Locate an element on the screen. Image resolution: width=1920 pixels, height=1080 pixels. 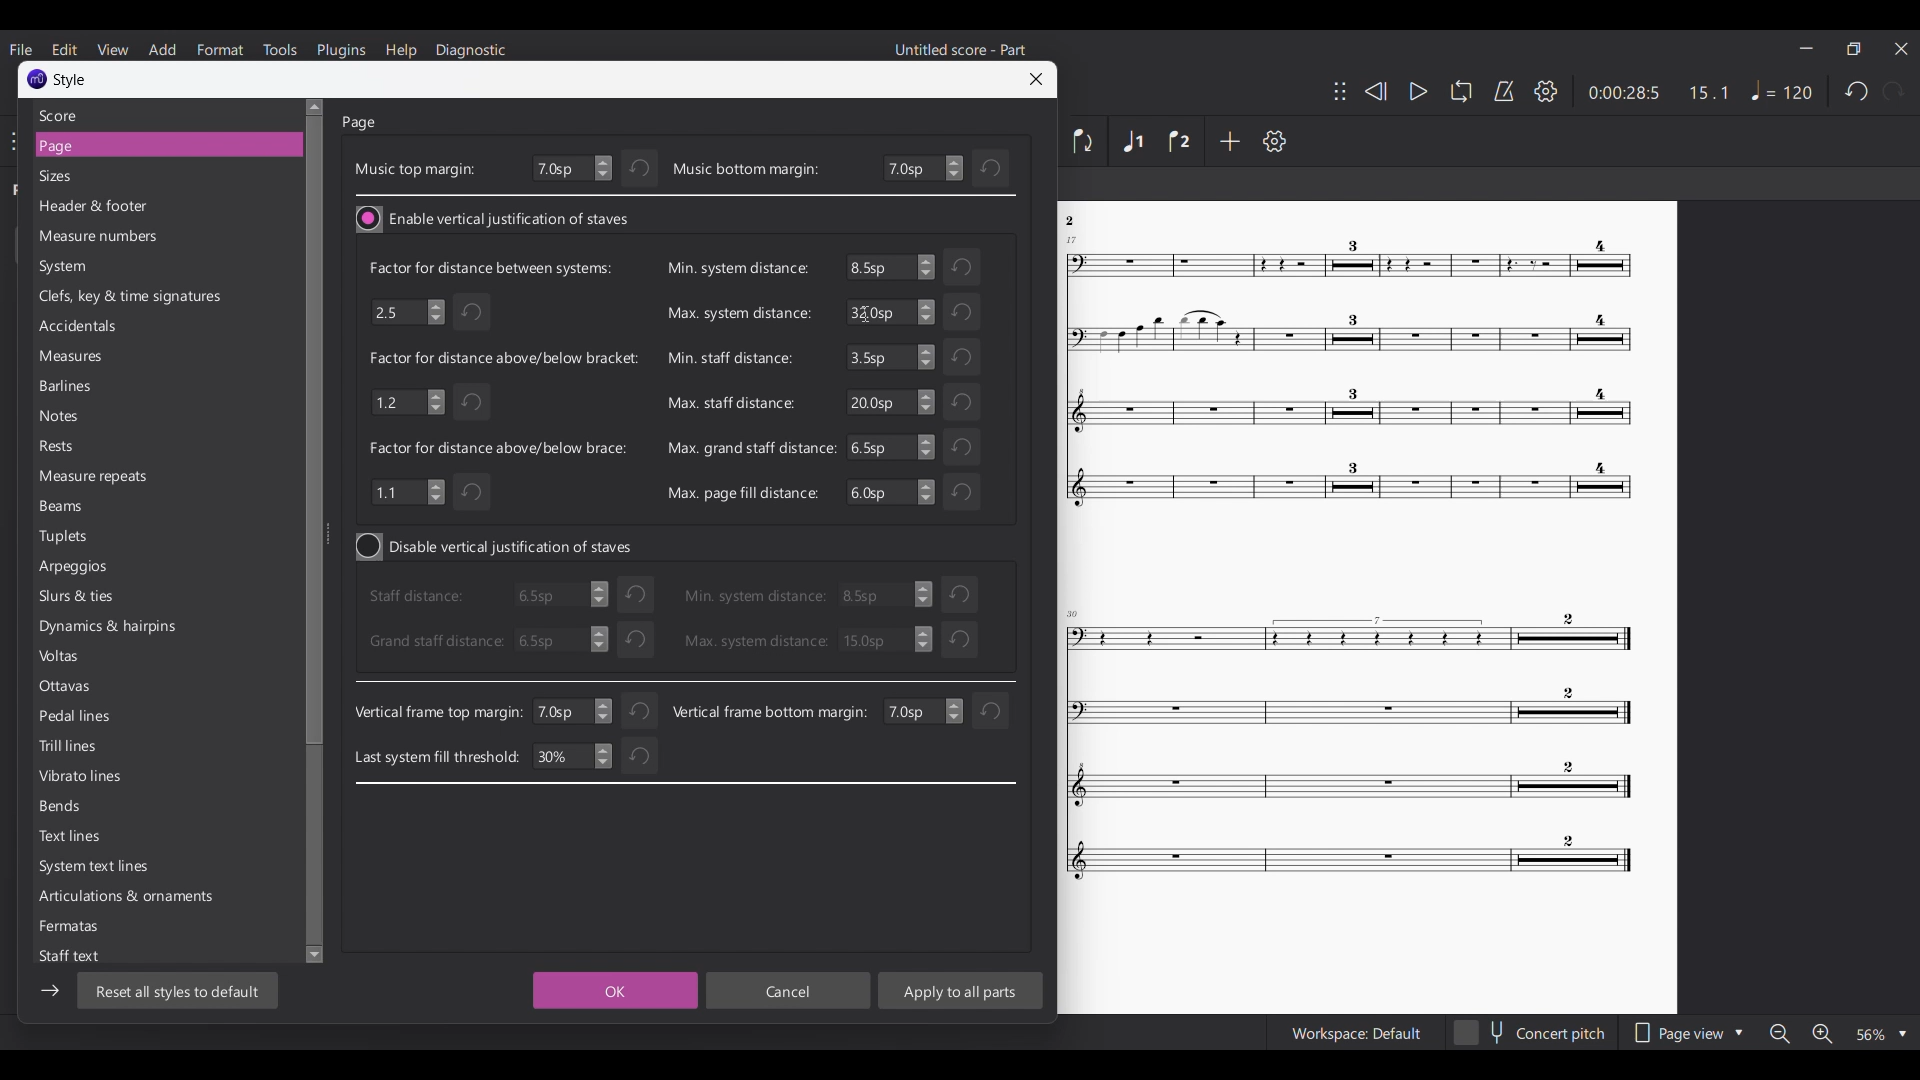
Meaures is located at coordinates (121, 360).